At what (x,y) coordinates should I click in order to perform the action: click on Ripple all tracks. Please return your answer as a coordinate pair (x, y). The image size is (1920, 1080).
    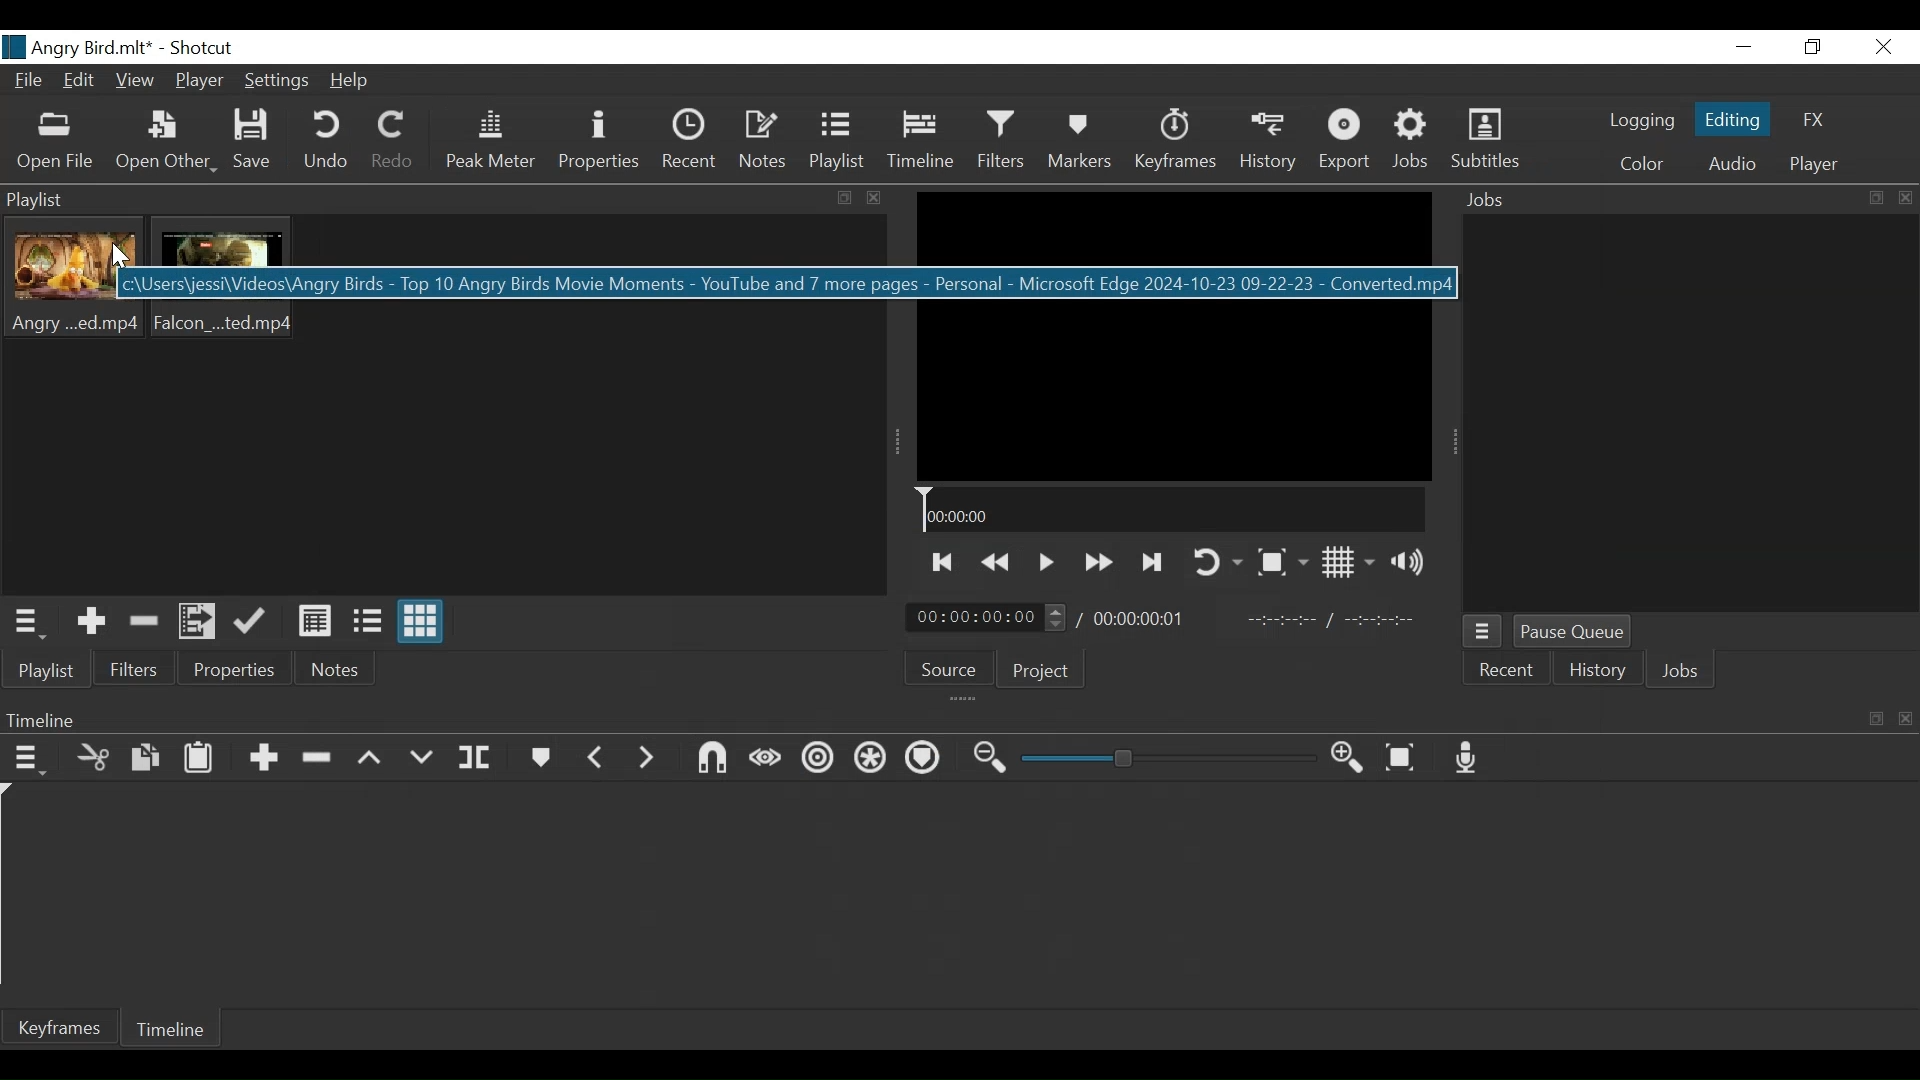
    Looking at the image, I should click on (872, 761).